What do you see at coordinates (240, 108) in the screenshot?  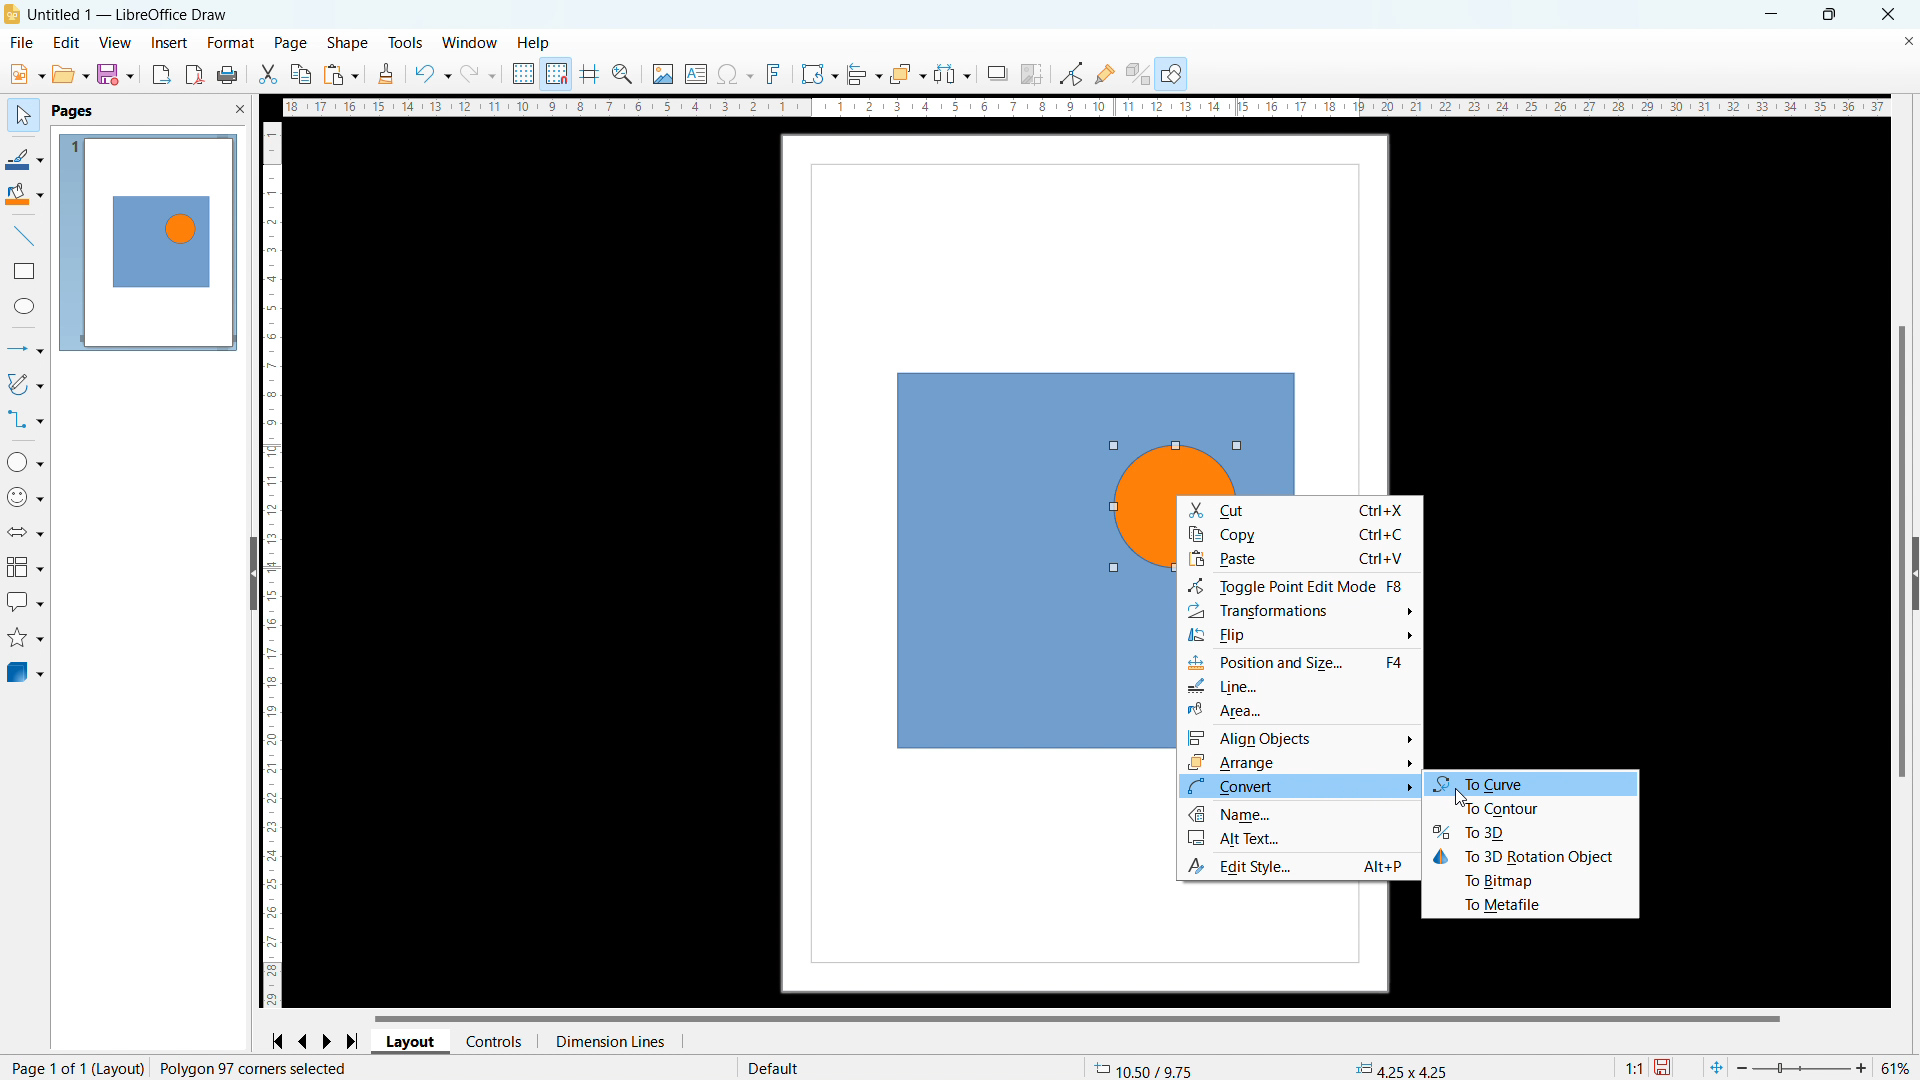 I see `close pane` at bounding box center [240, 108].